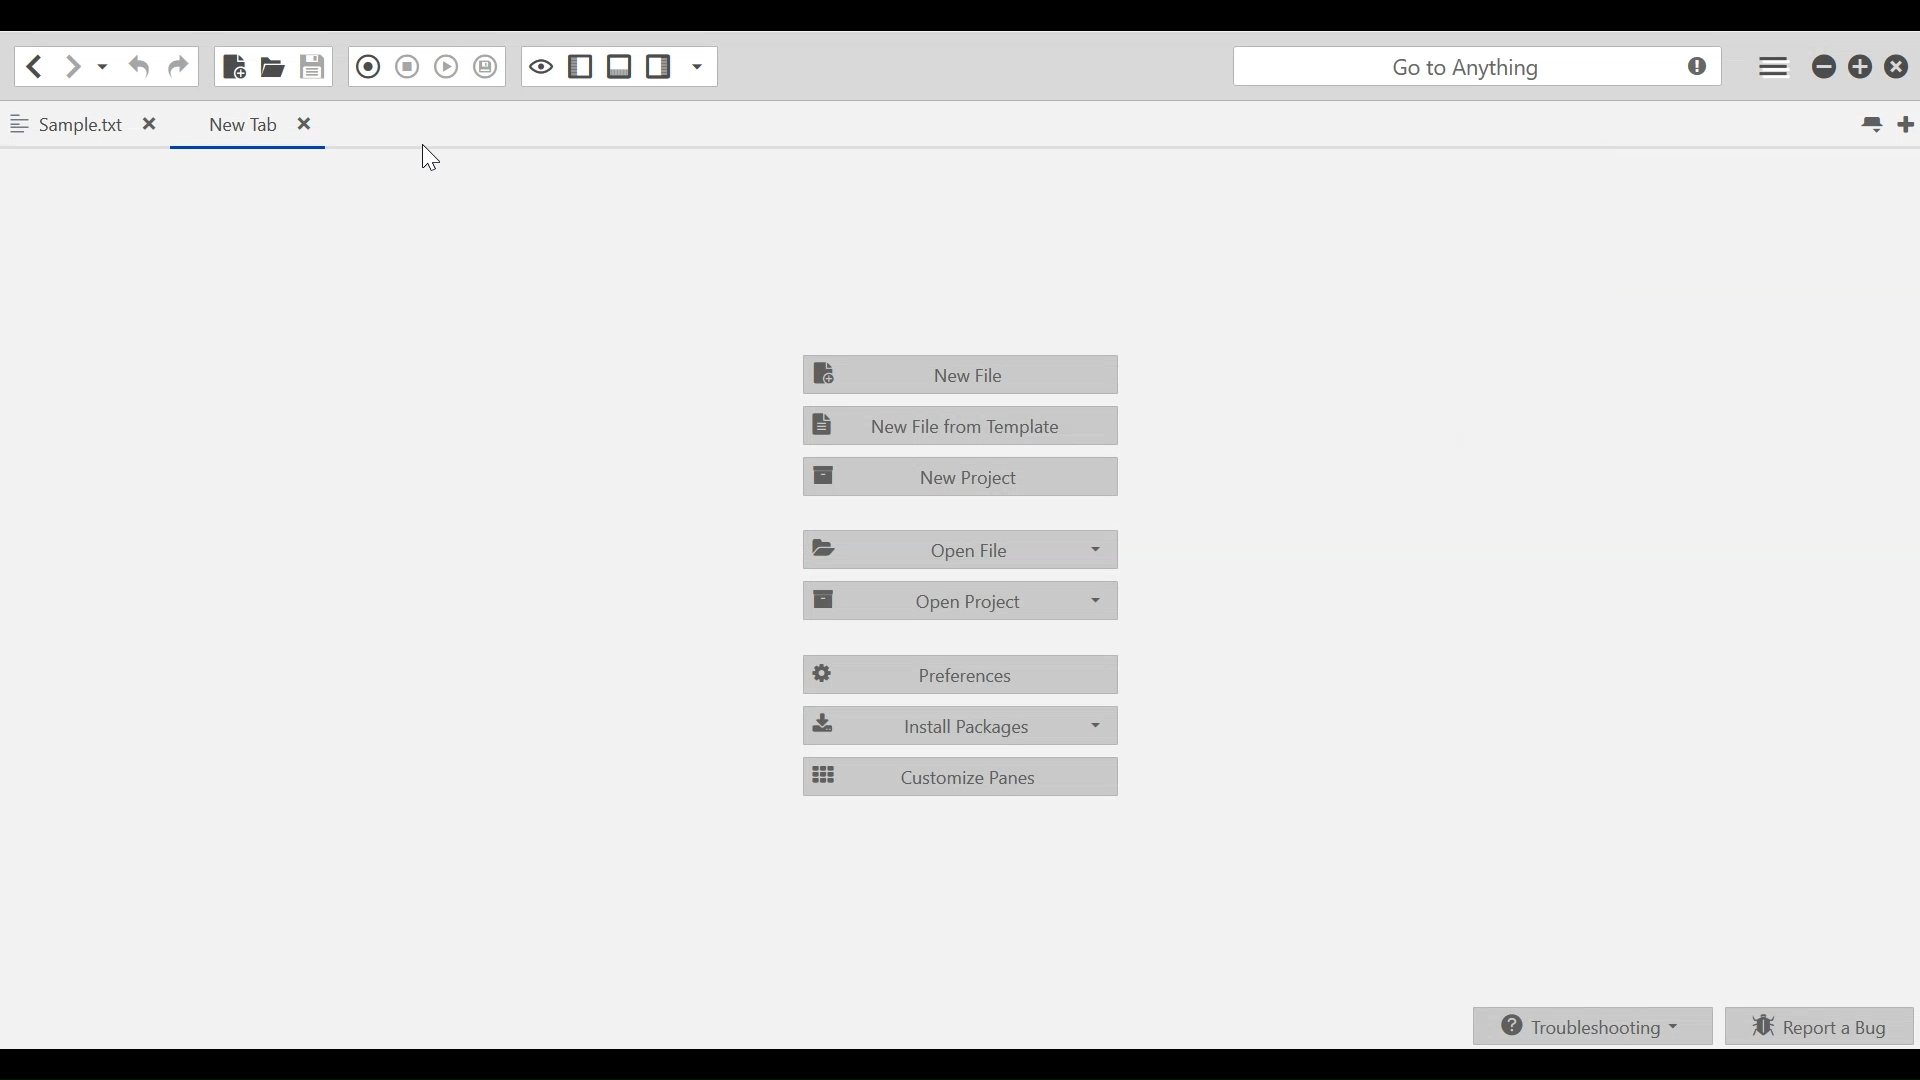 Image resolution: width=1920 pixels, height=1080 pixels. Describe the element at coordinates (1862, 66) in the screenshot. I see `Restore` at that location.